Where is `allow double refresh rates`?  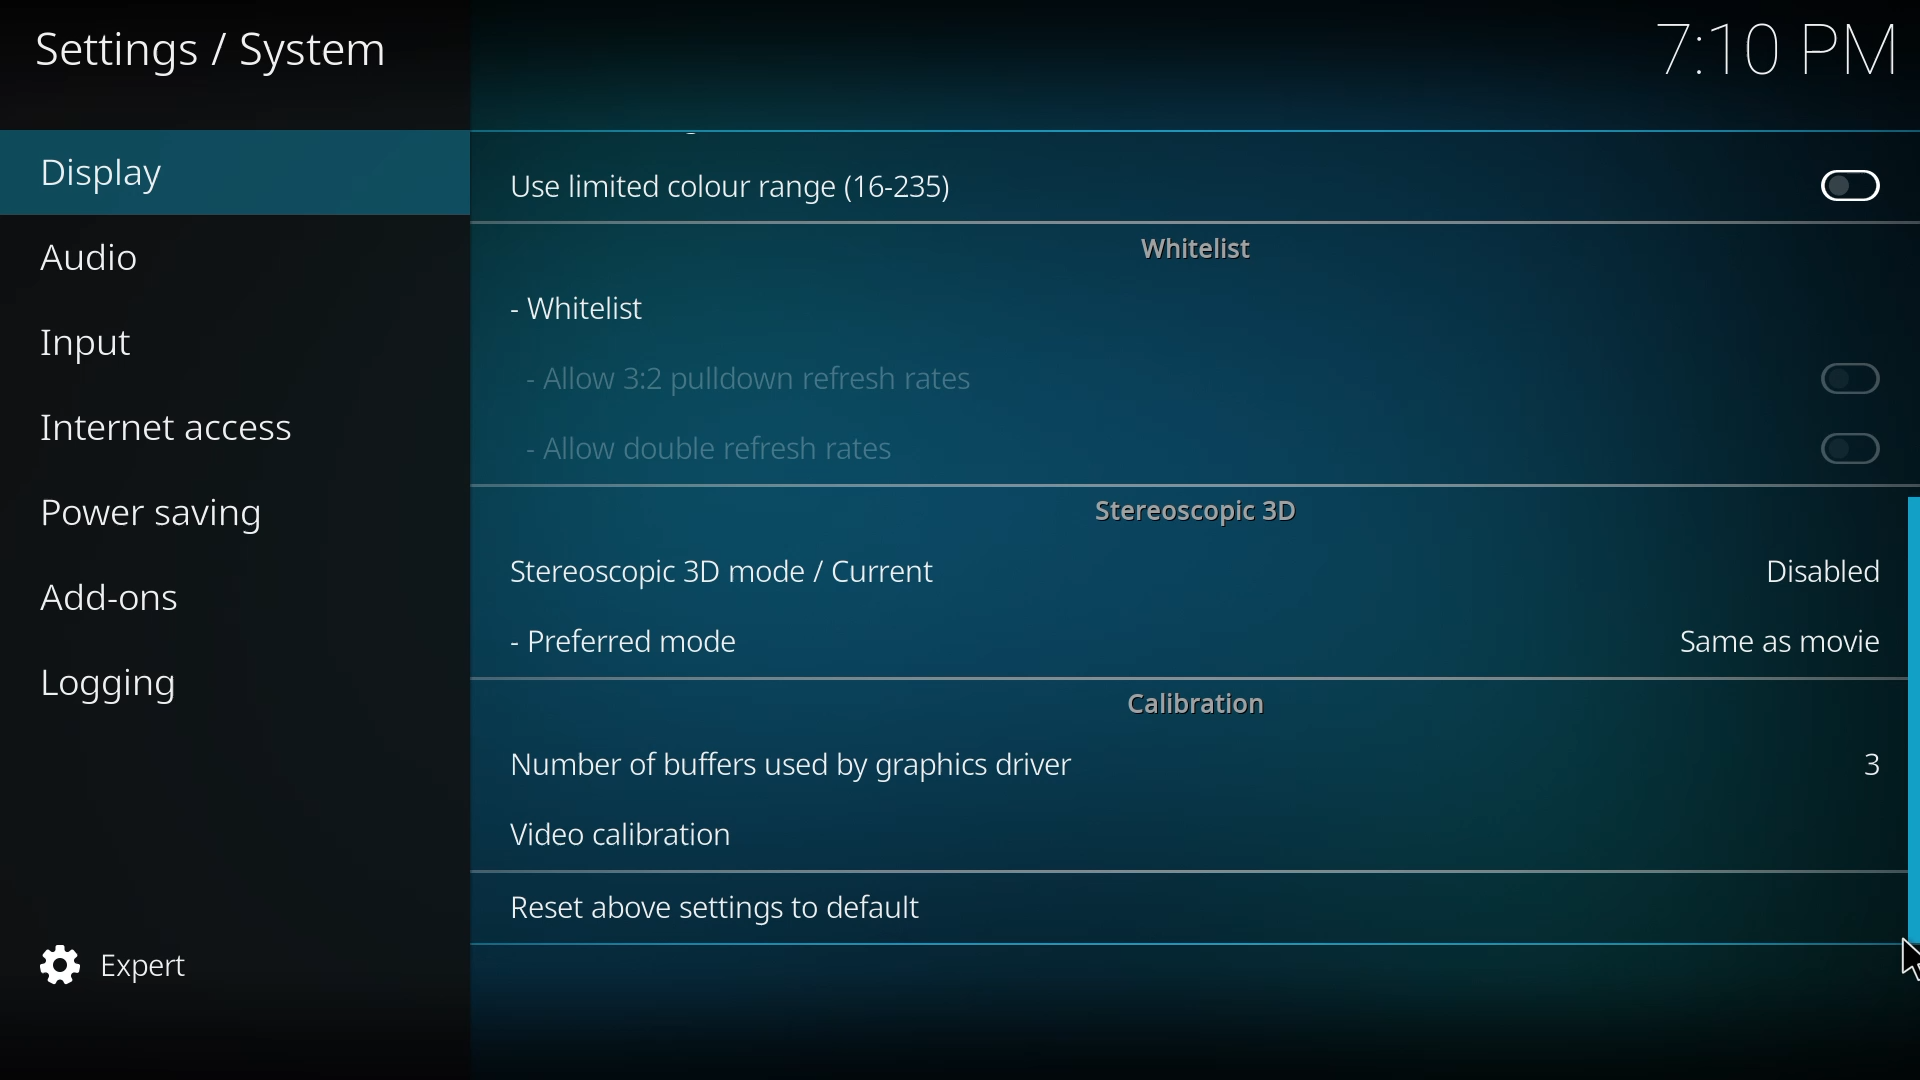
allow double refresh rates is located at coordinates (706, 447).